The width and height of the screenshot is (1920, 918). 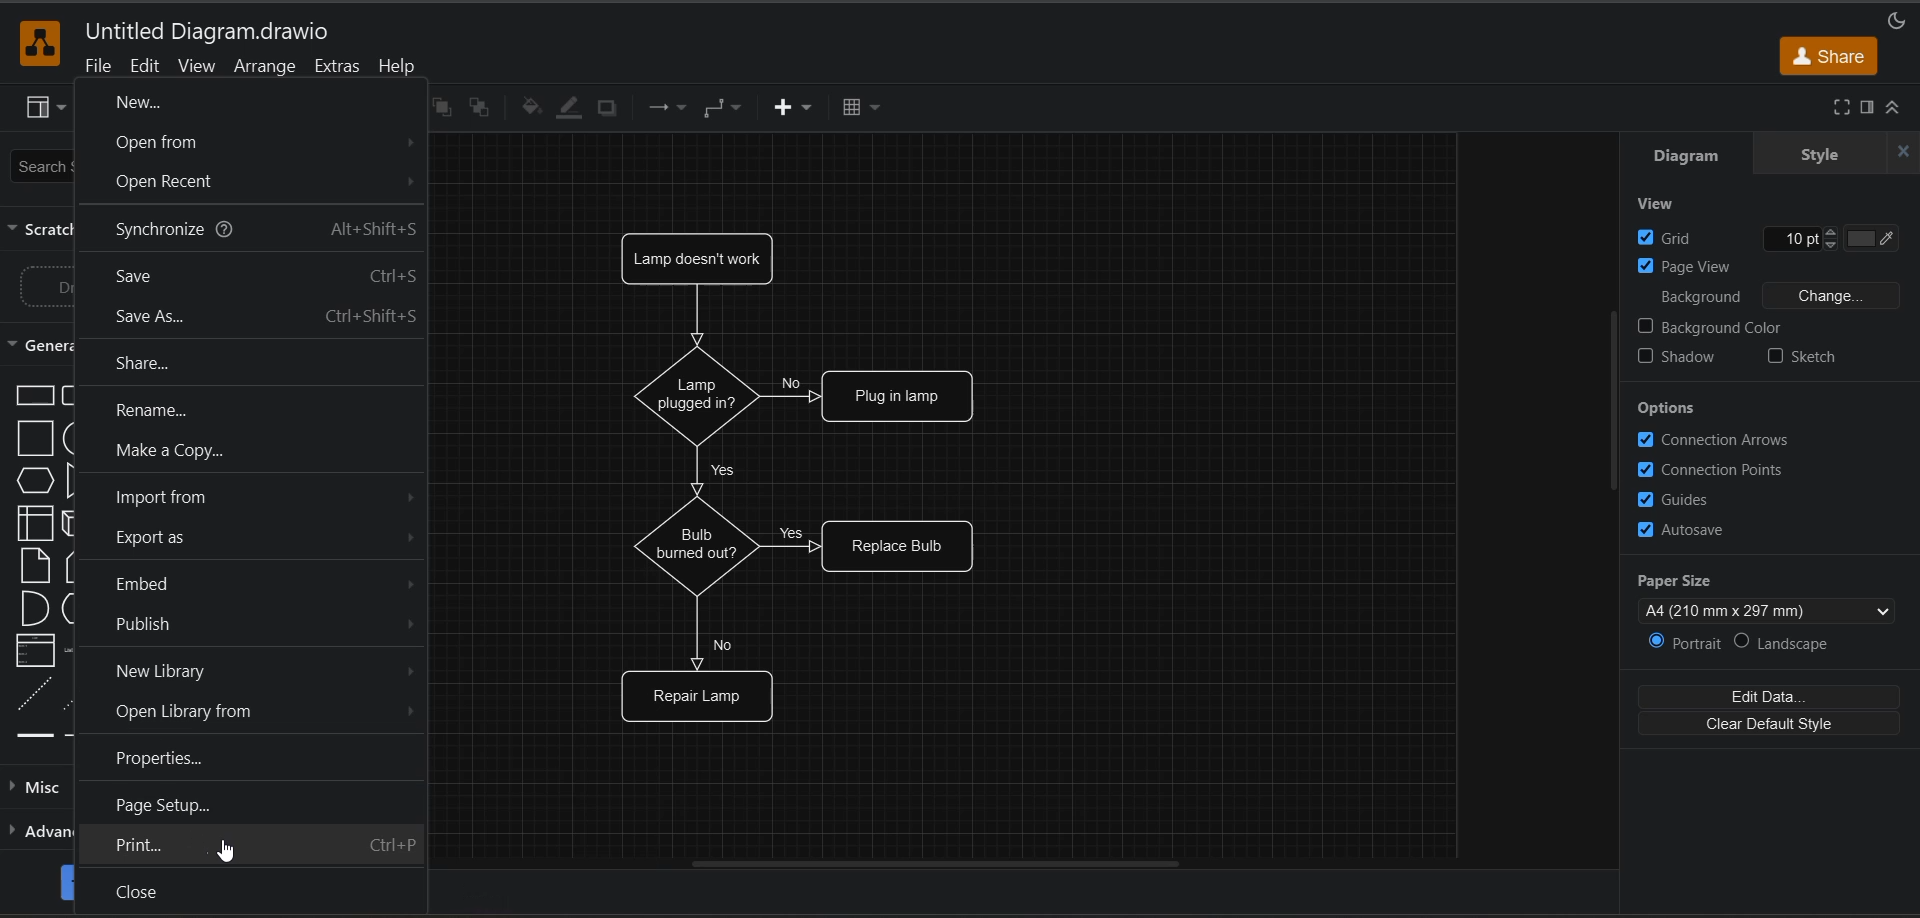 I want to click on fullscreen, so click(x=1833, y=108).